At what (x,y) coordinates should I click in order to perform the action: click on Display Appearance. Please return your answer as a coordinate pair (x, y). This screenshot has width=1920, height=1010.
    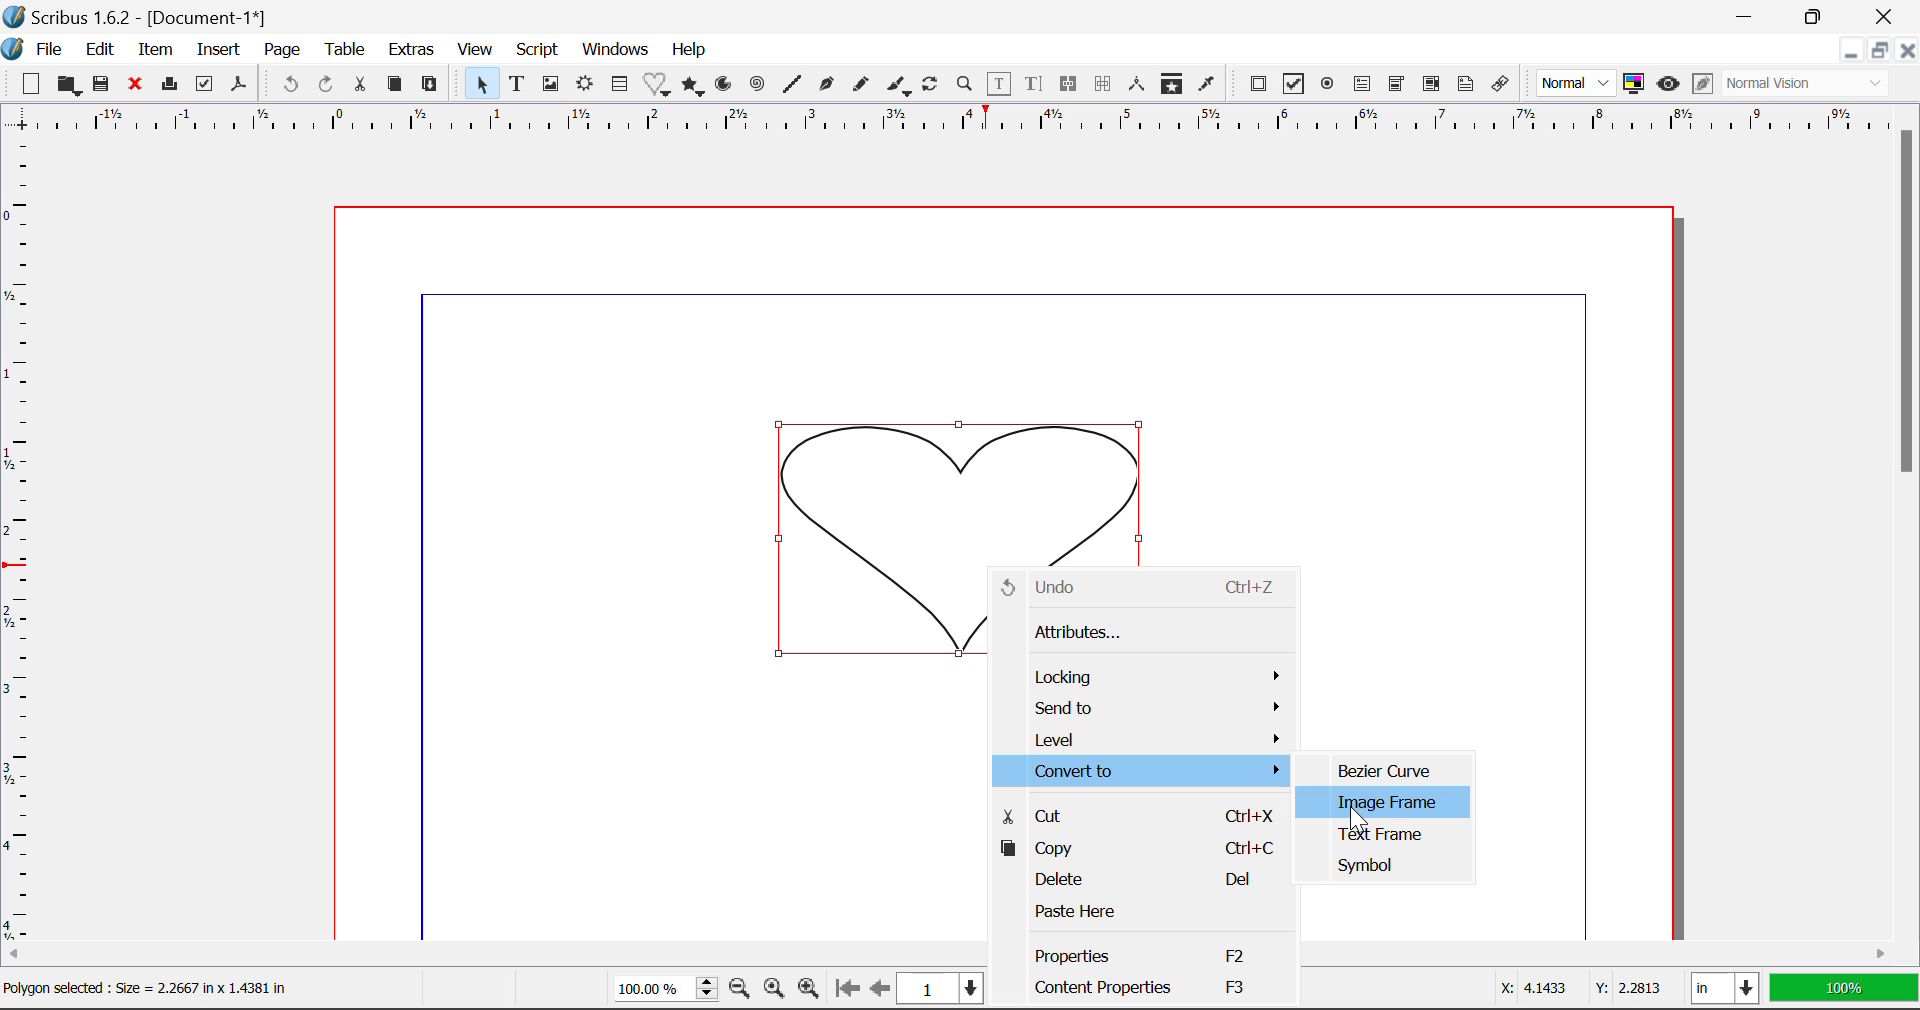
    Looking at the image, I should click on (1843, 990).